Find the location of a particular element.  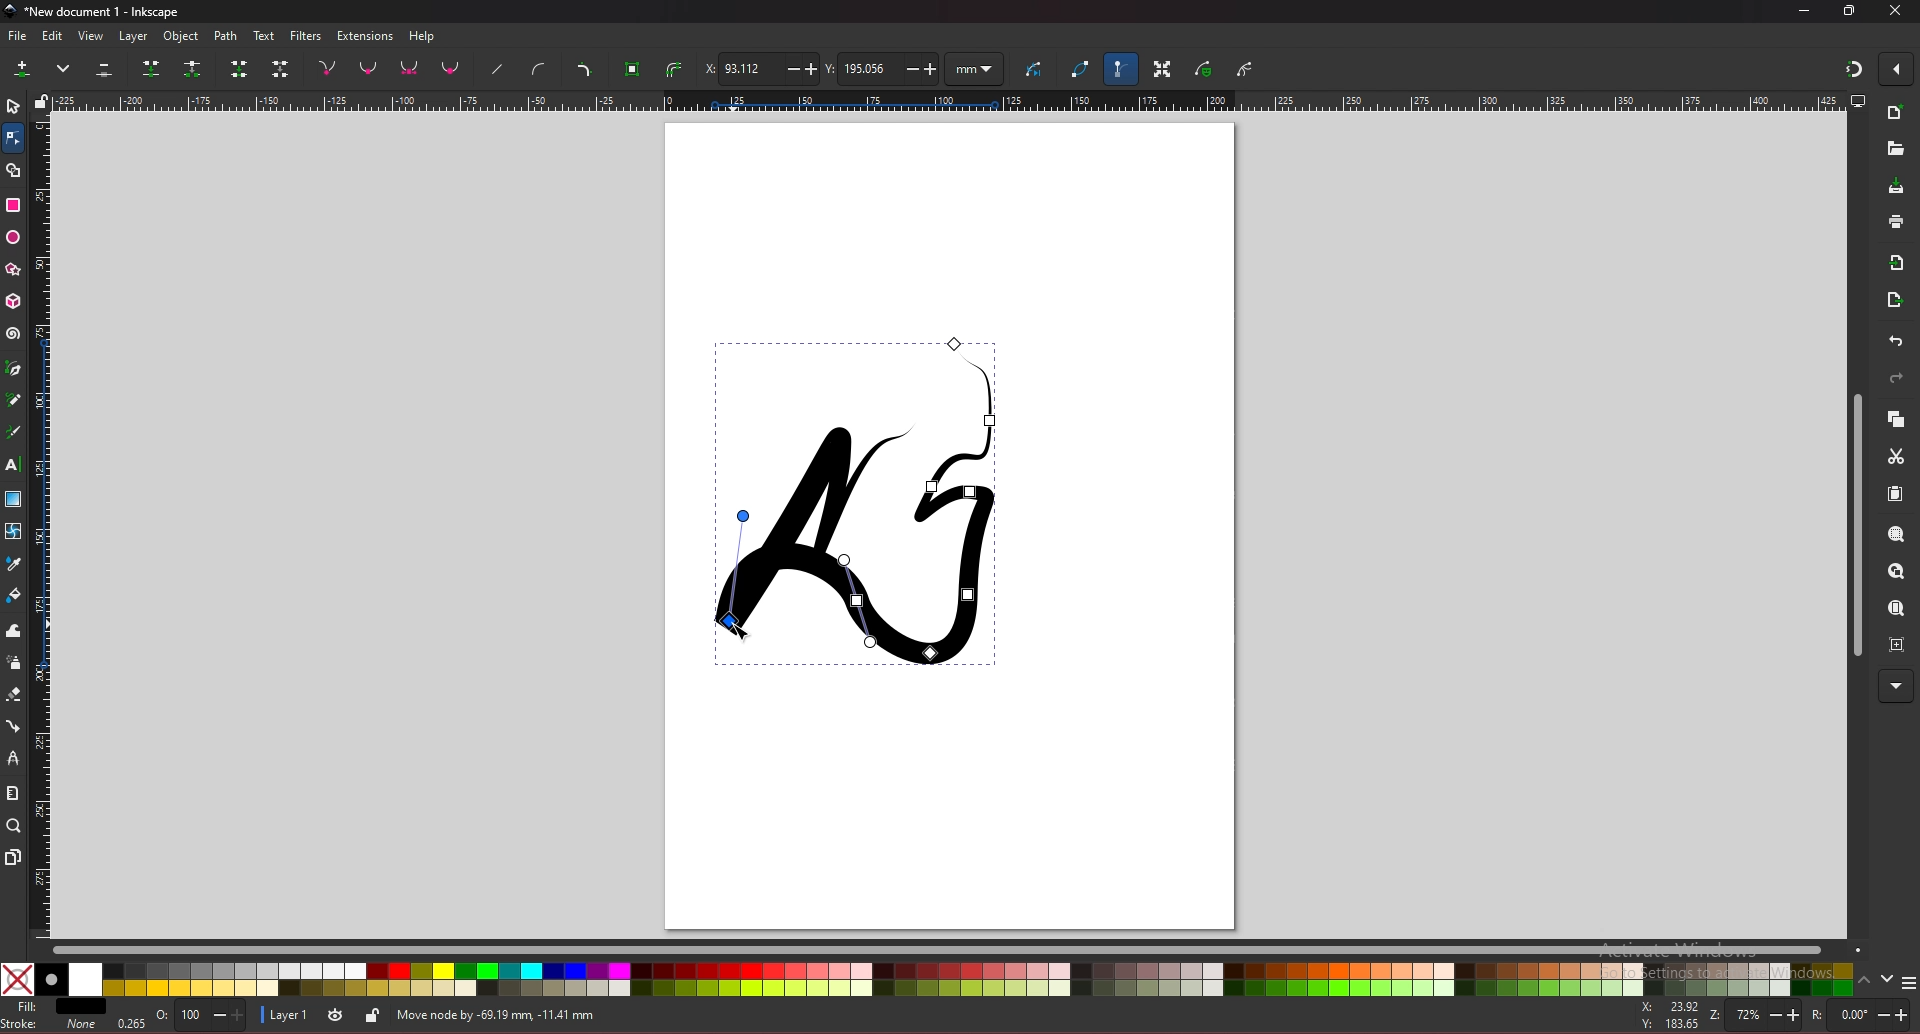

add corners lpe is located at coordinates (584, 70).